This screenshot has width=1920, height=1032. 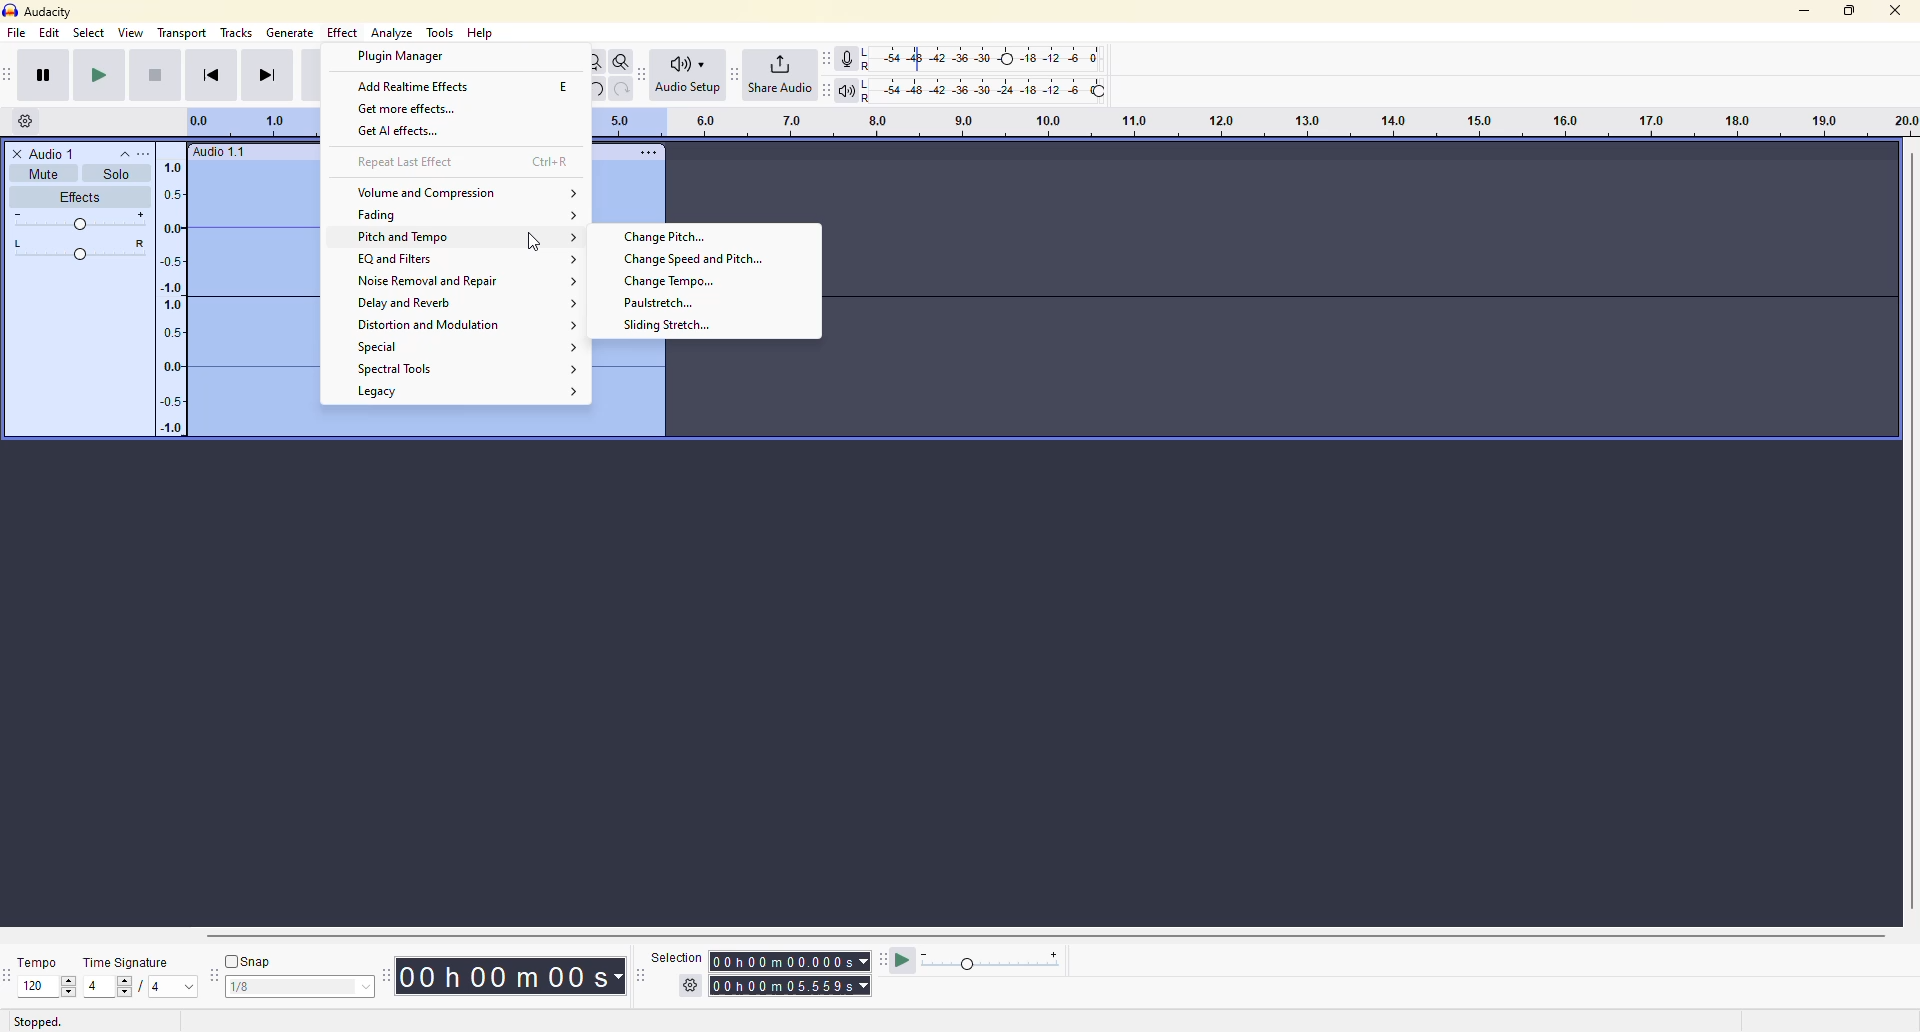 I want to click on expand, so click(x=575, y=239).